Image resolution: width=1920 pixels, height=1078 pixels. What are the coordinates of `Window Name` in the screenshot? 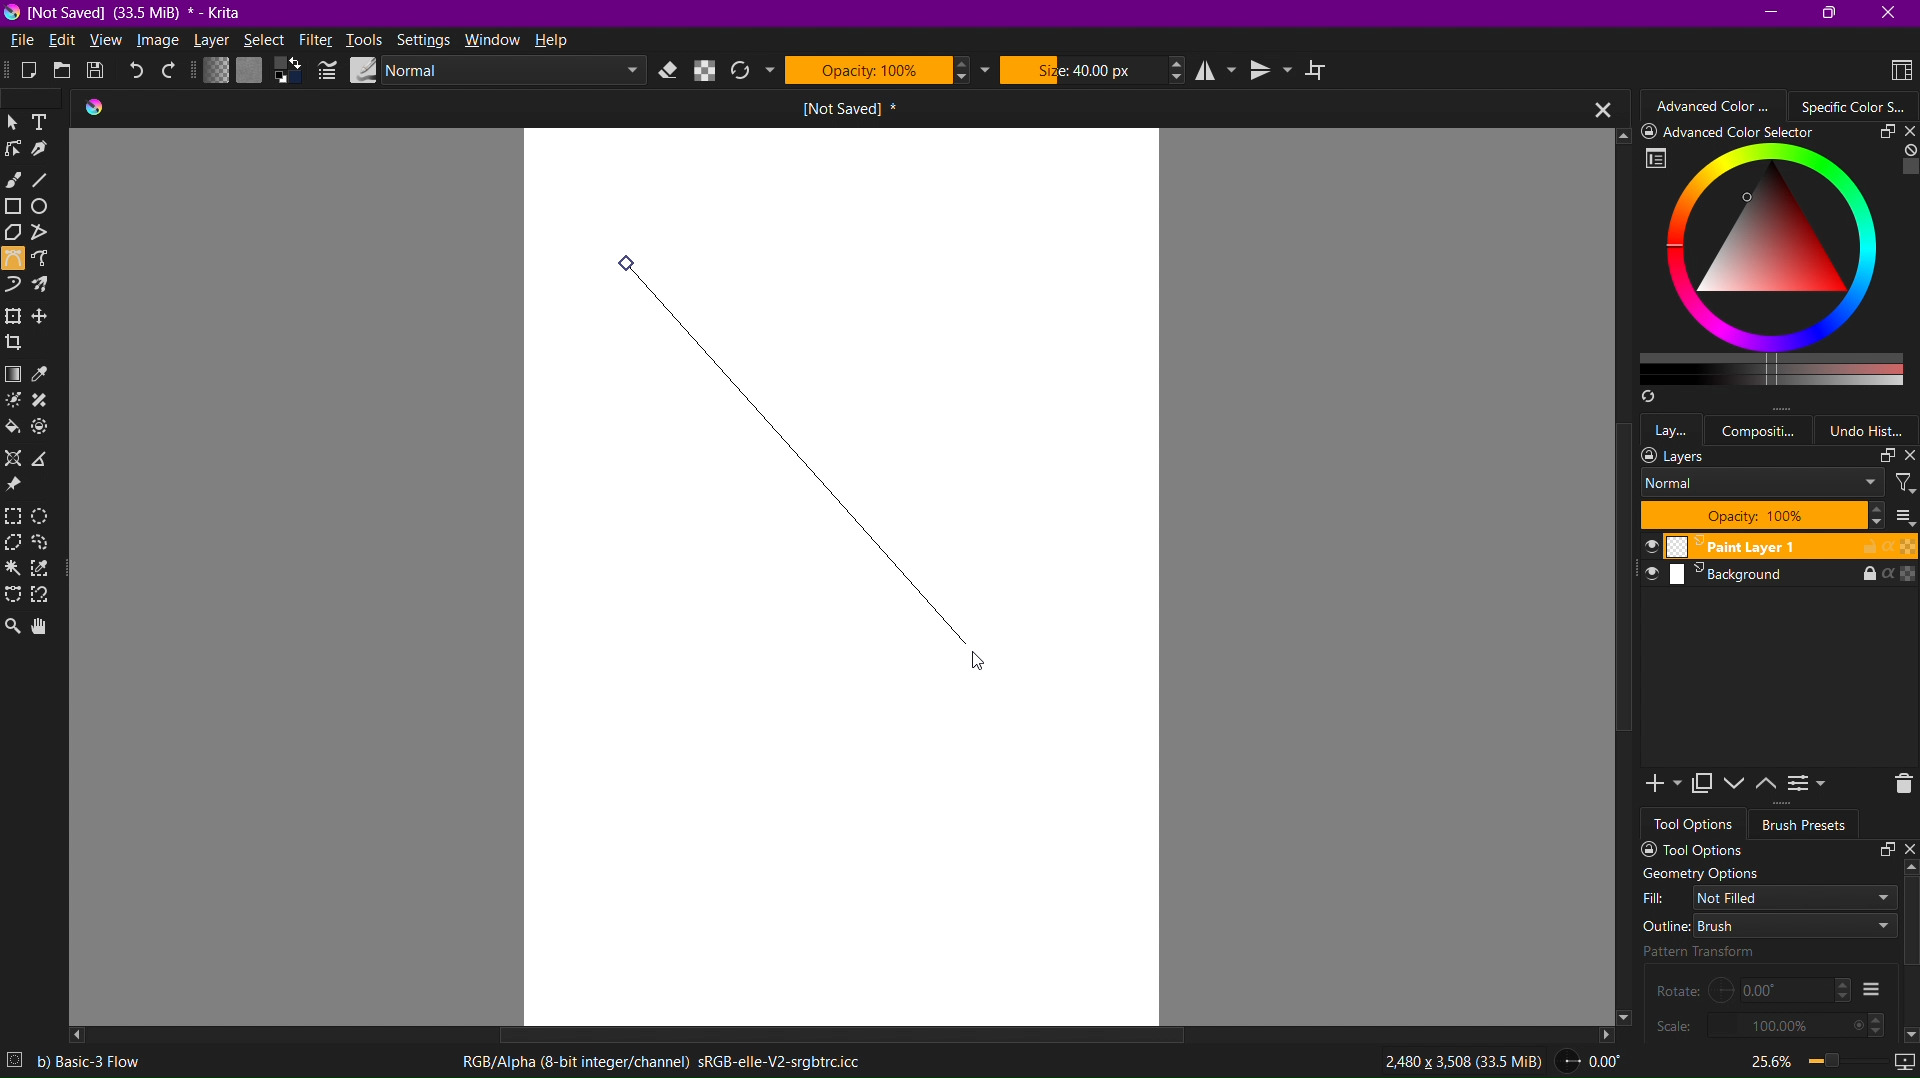 It's located at (131, 13).